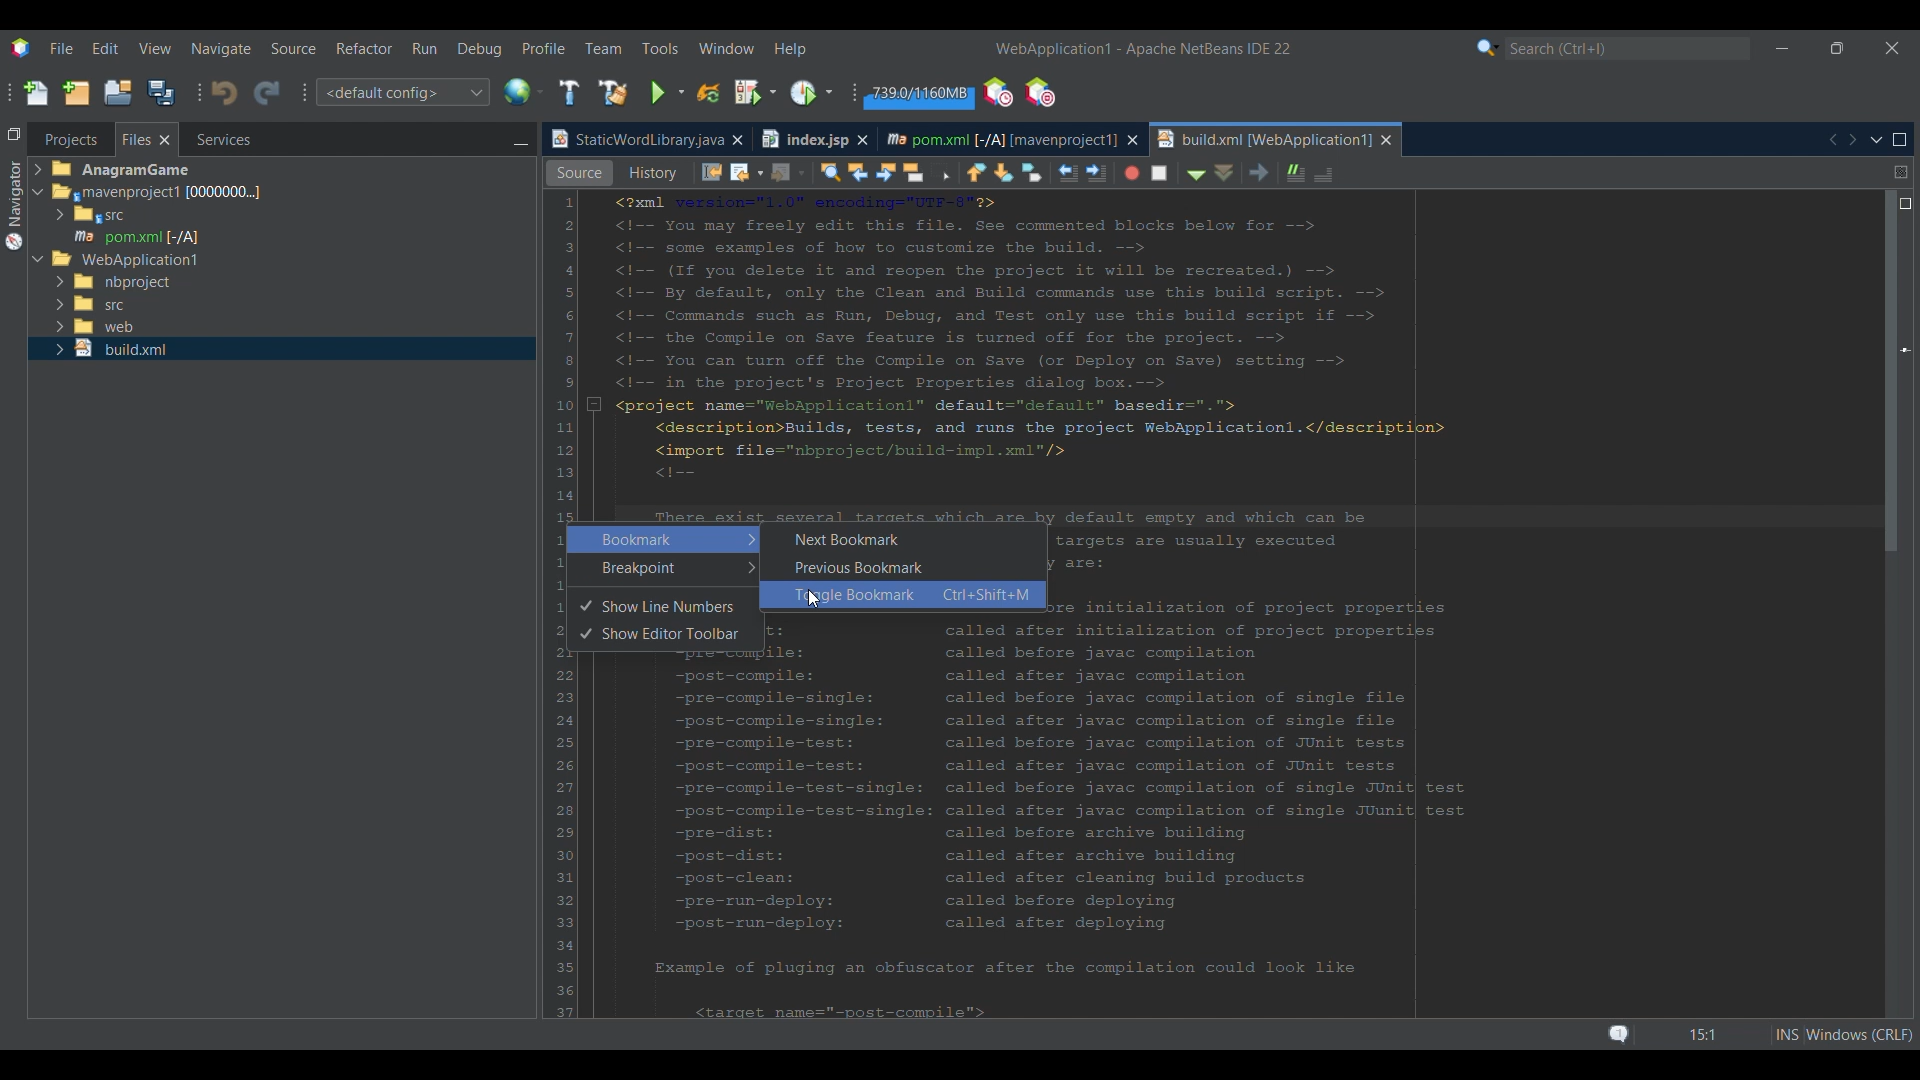 This screenshot has width=1920, height=1080. I want to click on Garbage collection changed, so click(919, 96).